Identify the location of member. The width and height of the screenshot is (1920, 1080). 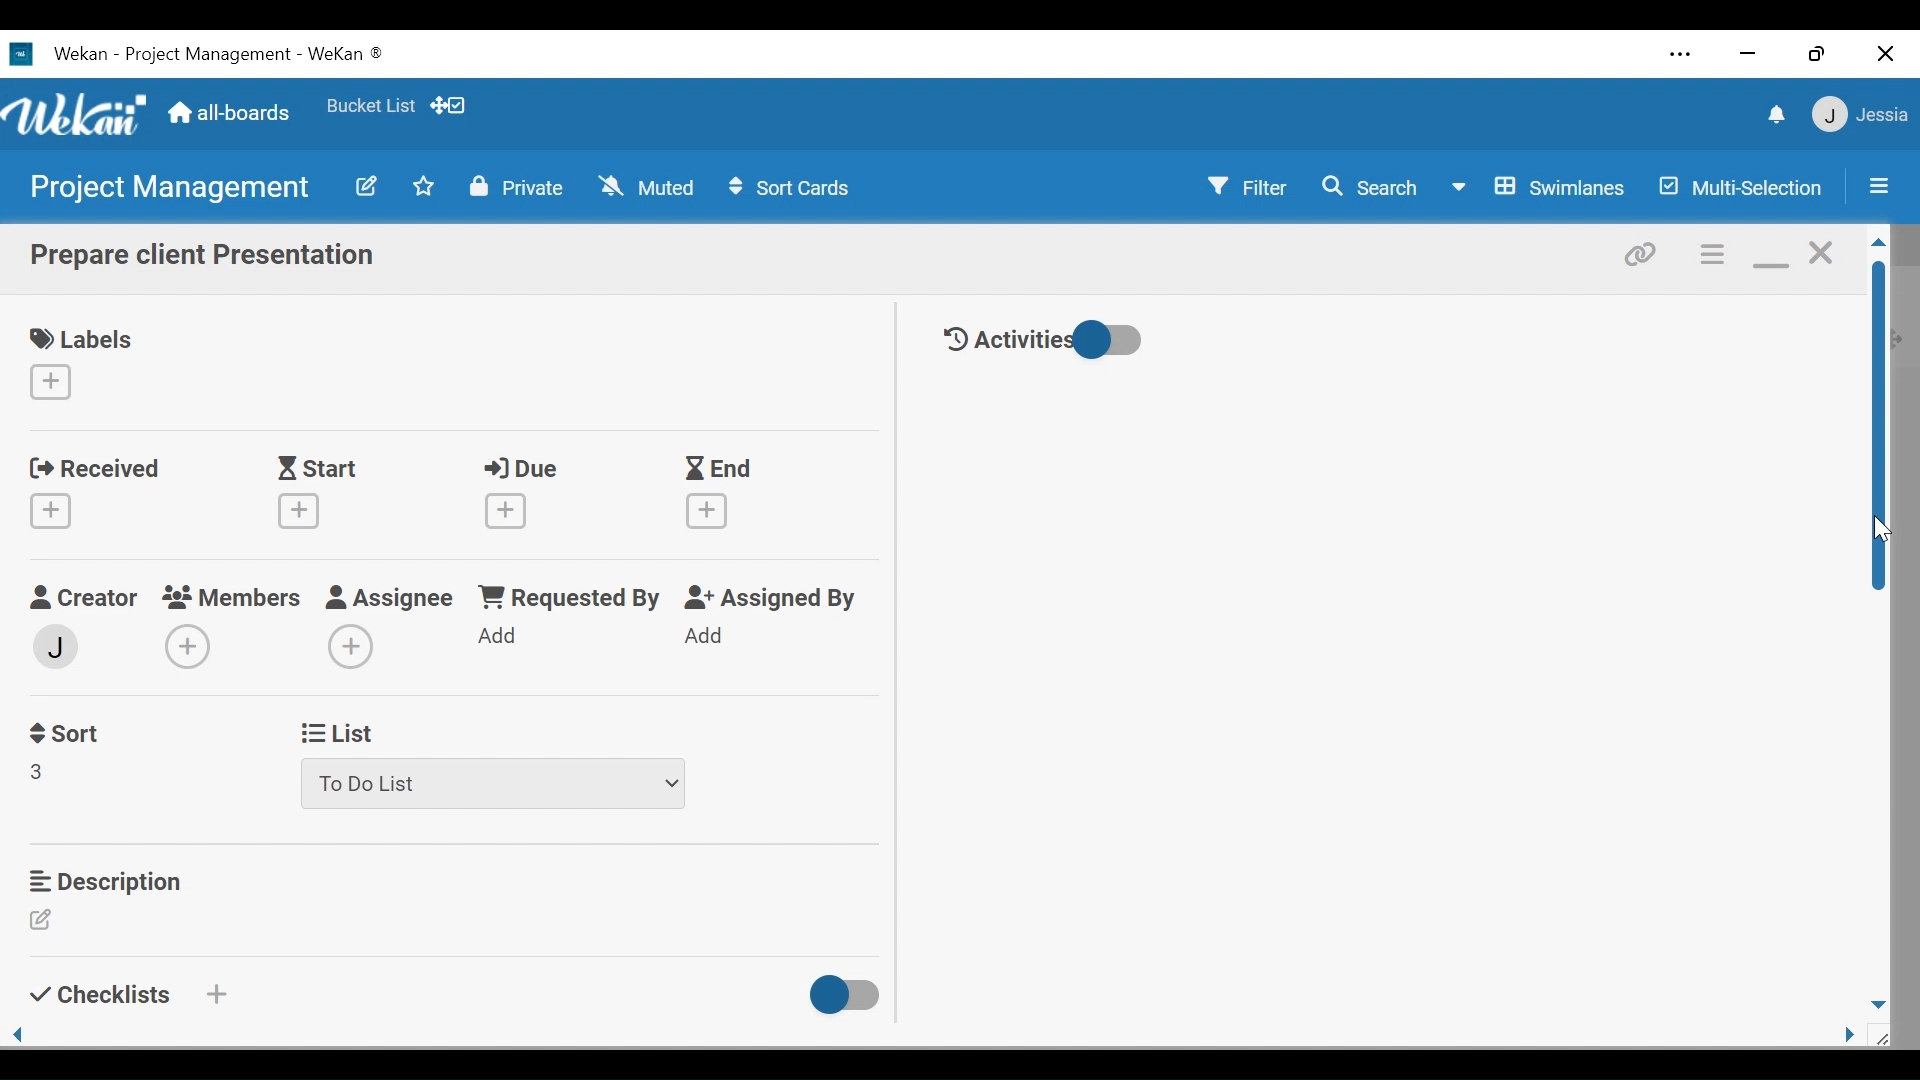
(58, 646).